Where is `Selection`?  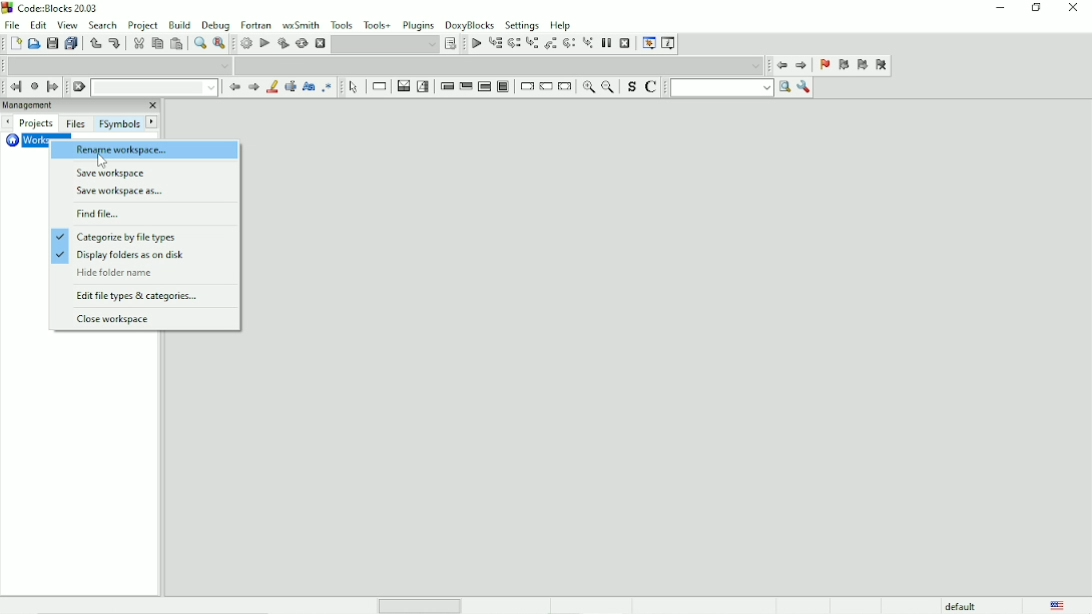 Selection is located at coordinates (424, 86).